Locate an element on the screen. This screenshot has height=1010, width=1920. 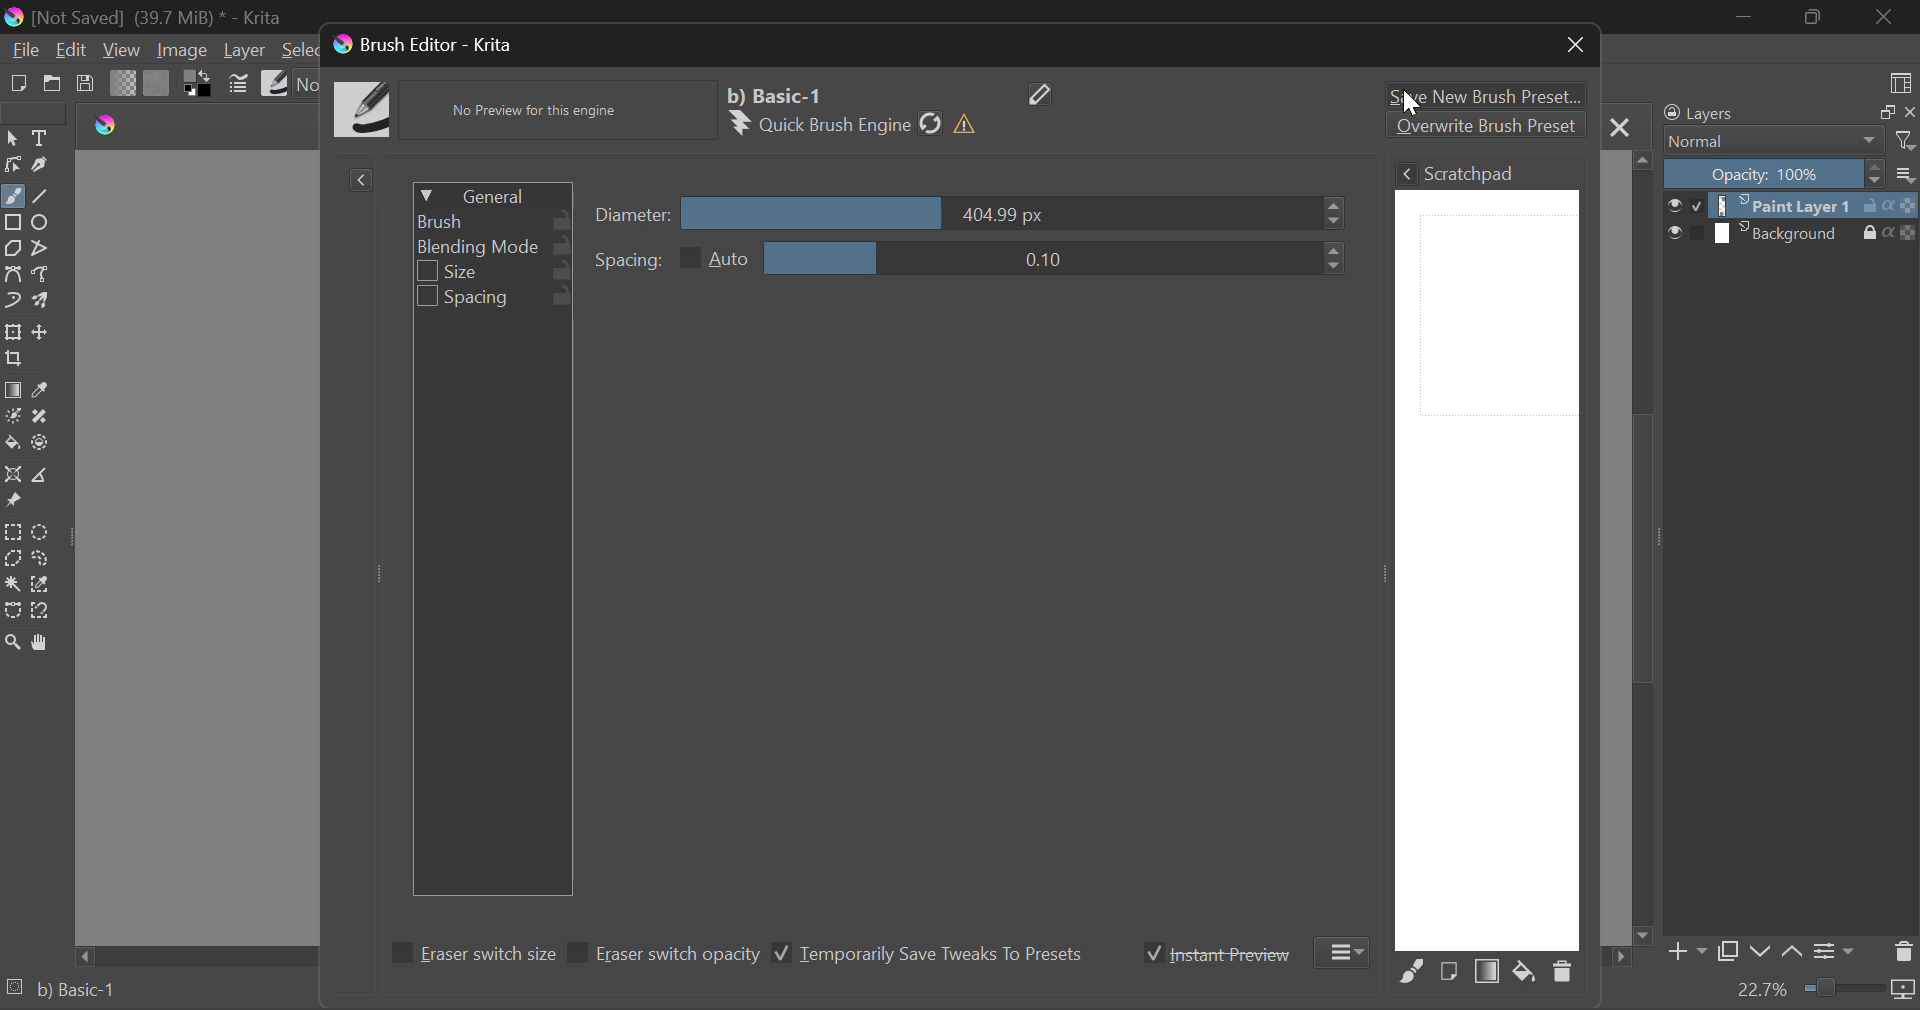
Pattern is located at coordinates (158, 83).